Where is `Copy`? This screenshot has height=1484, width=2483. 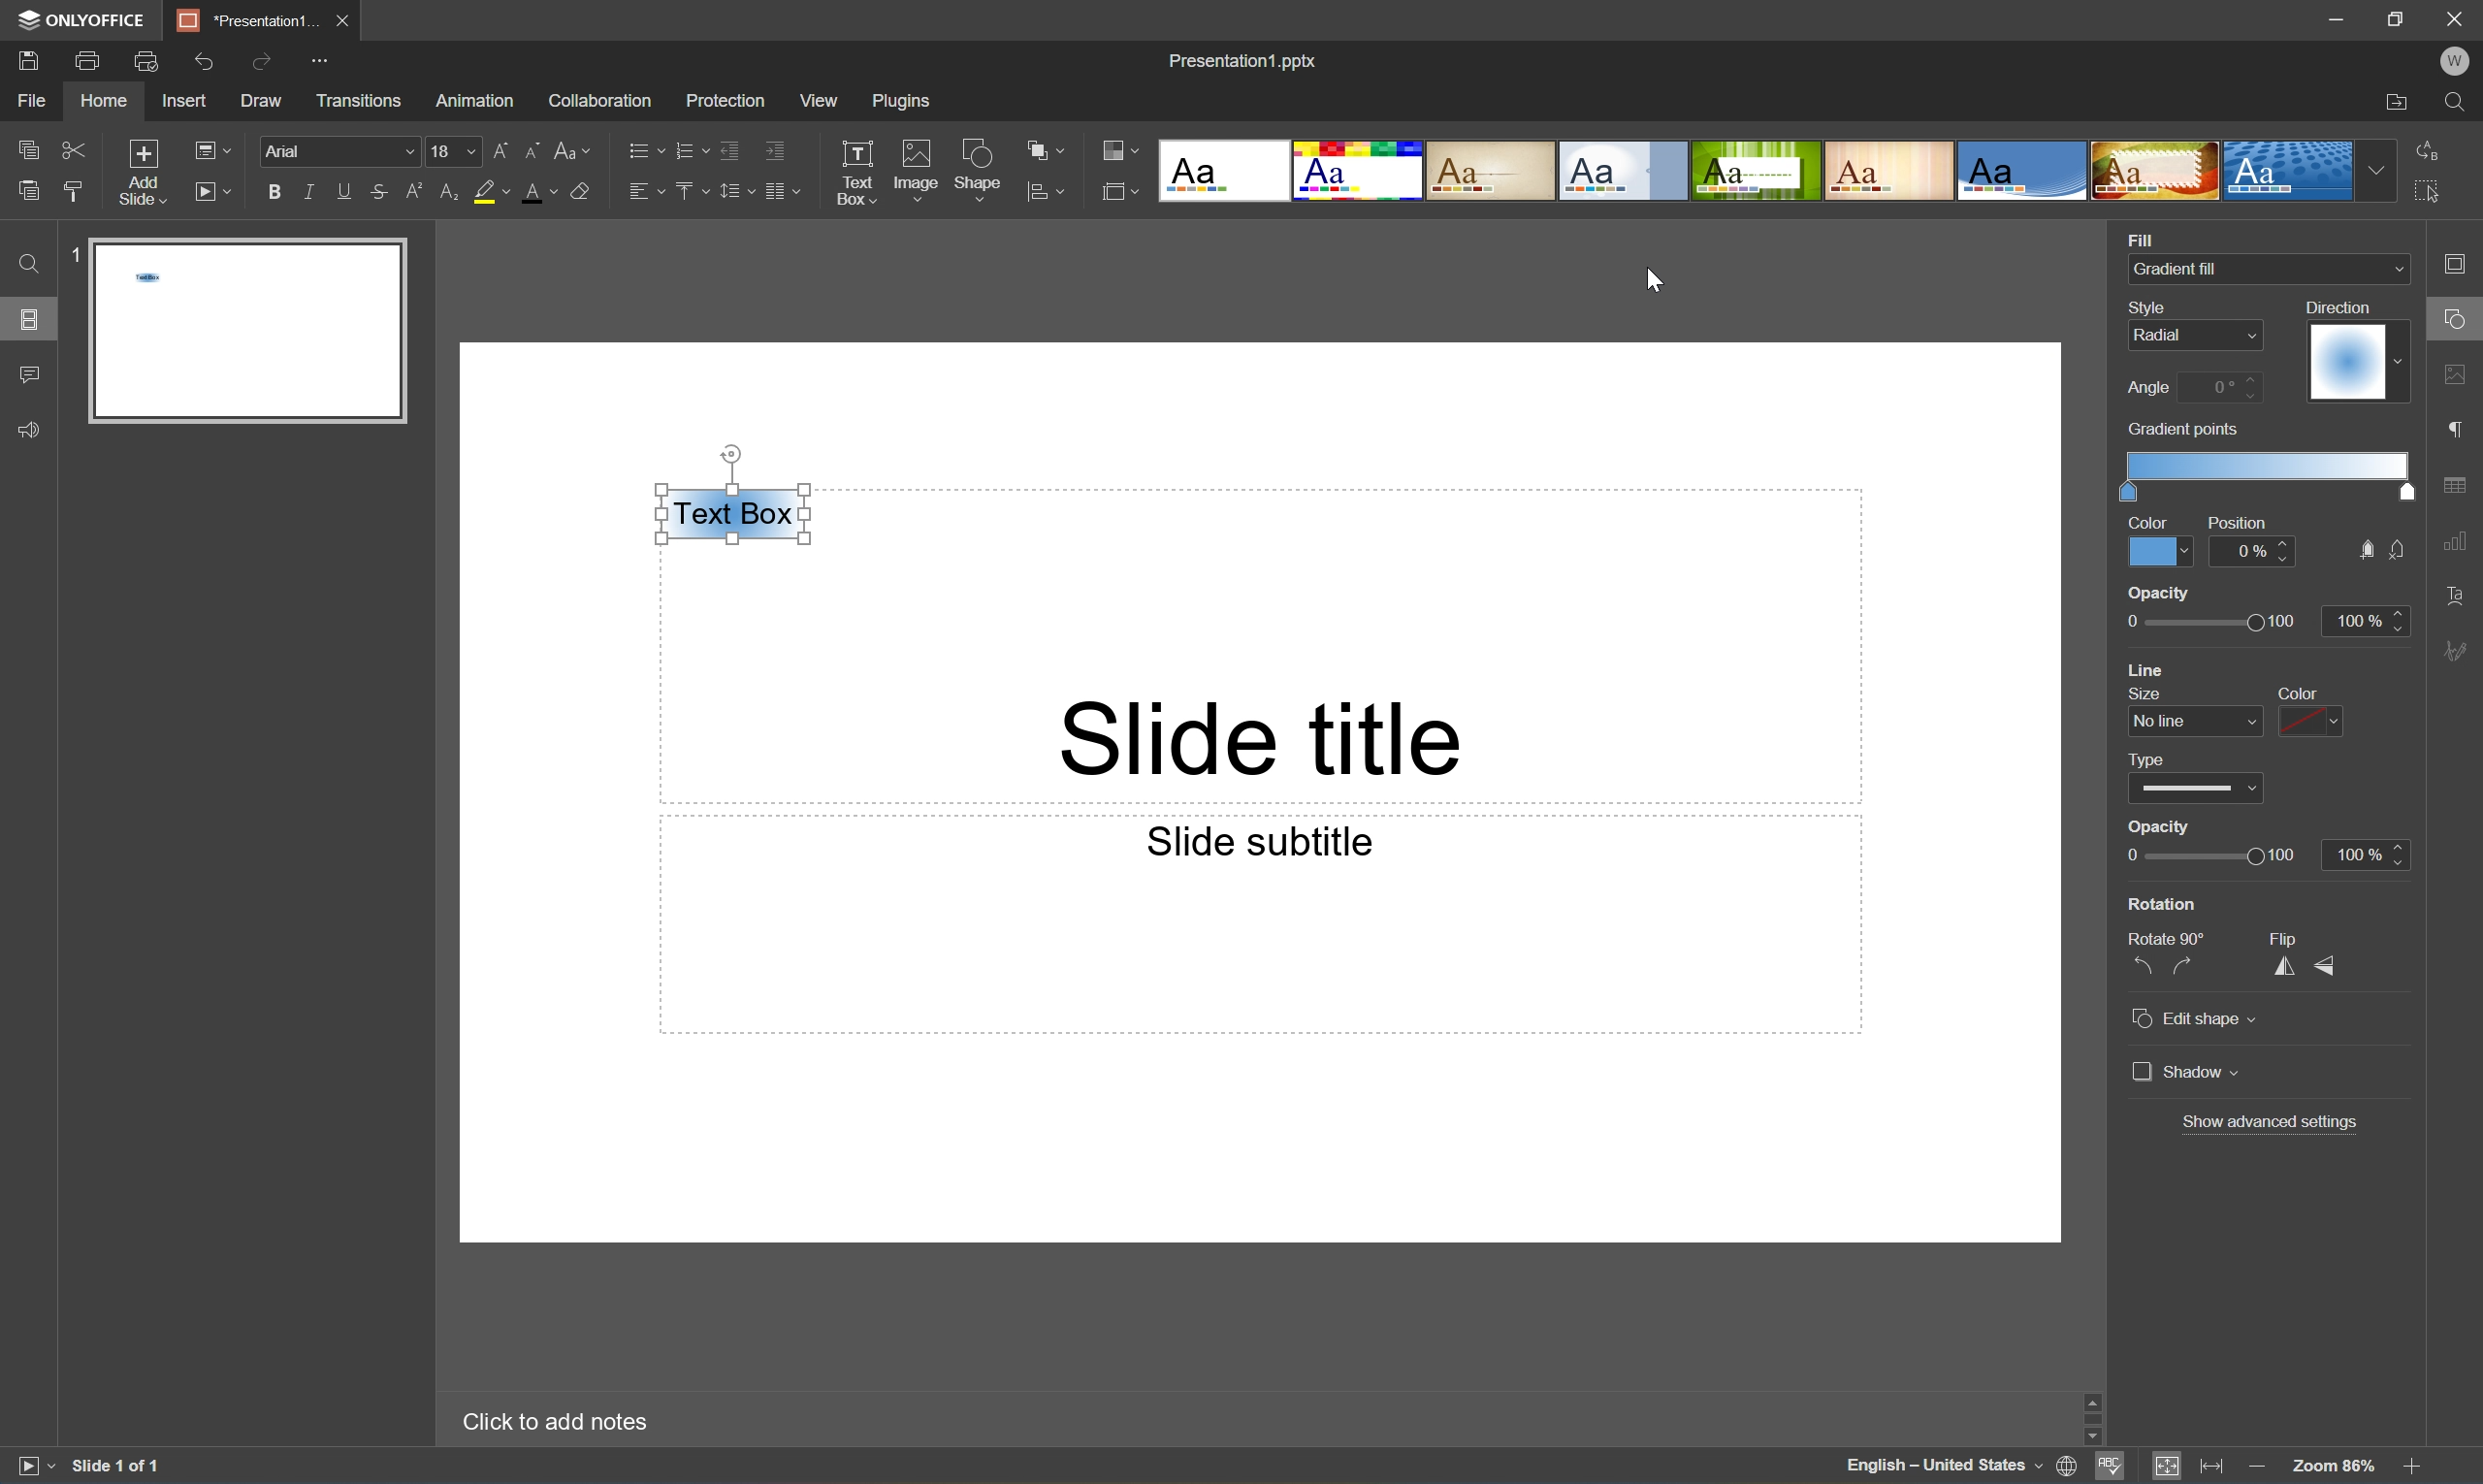
Copy is located at coordinates (25, 149).